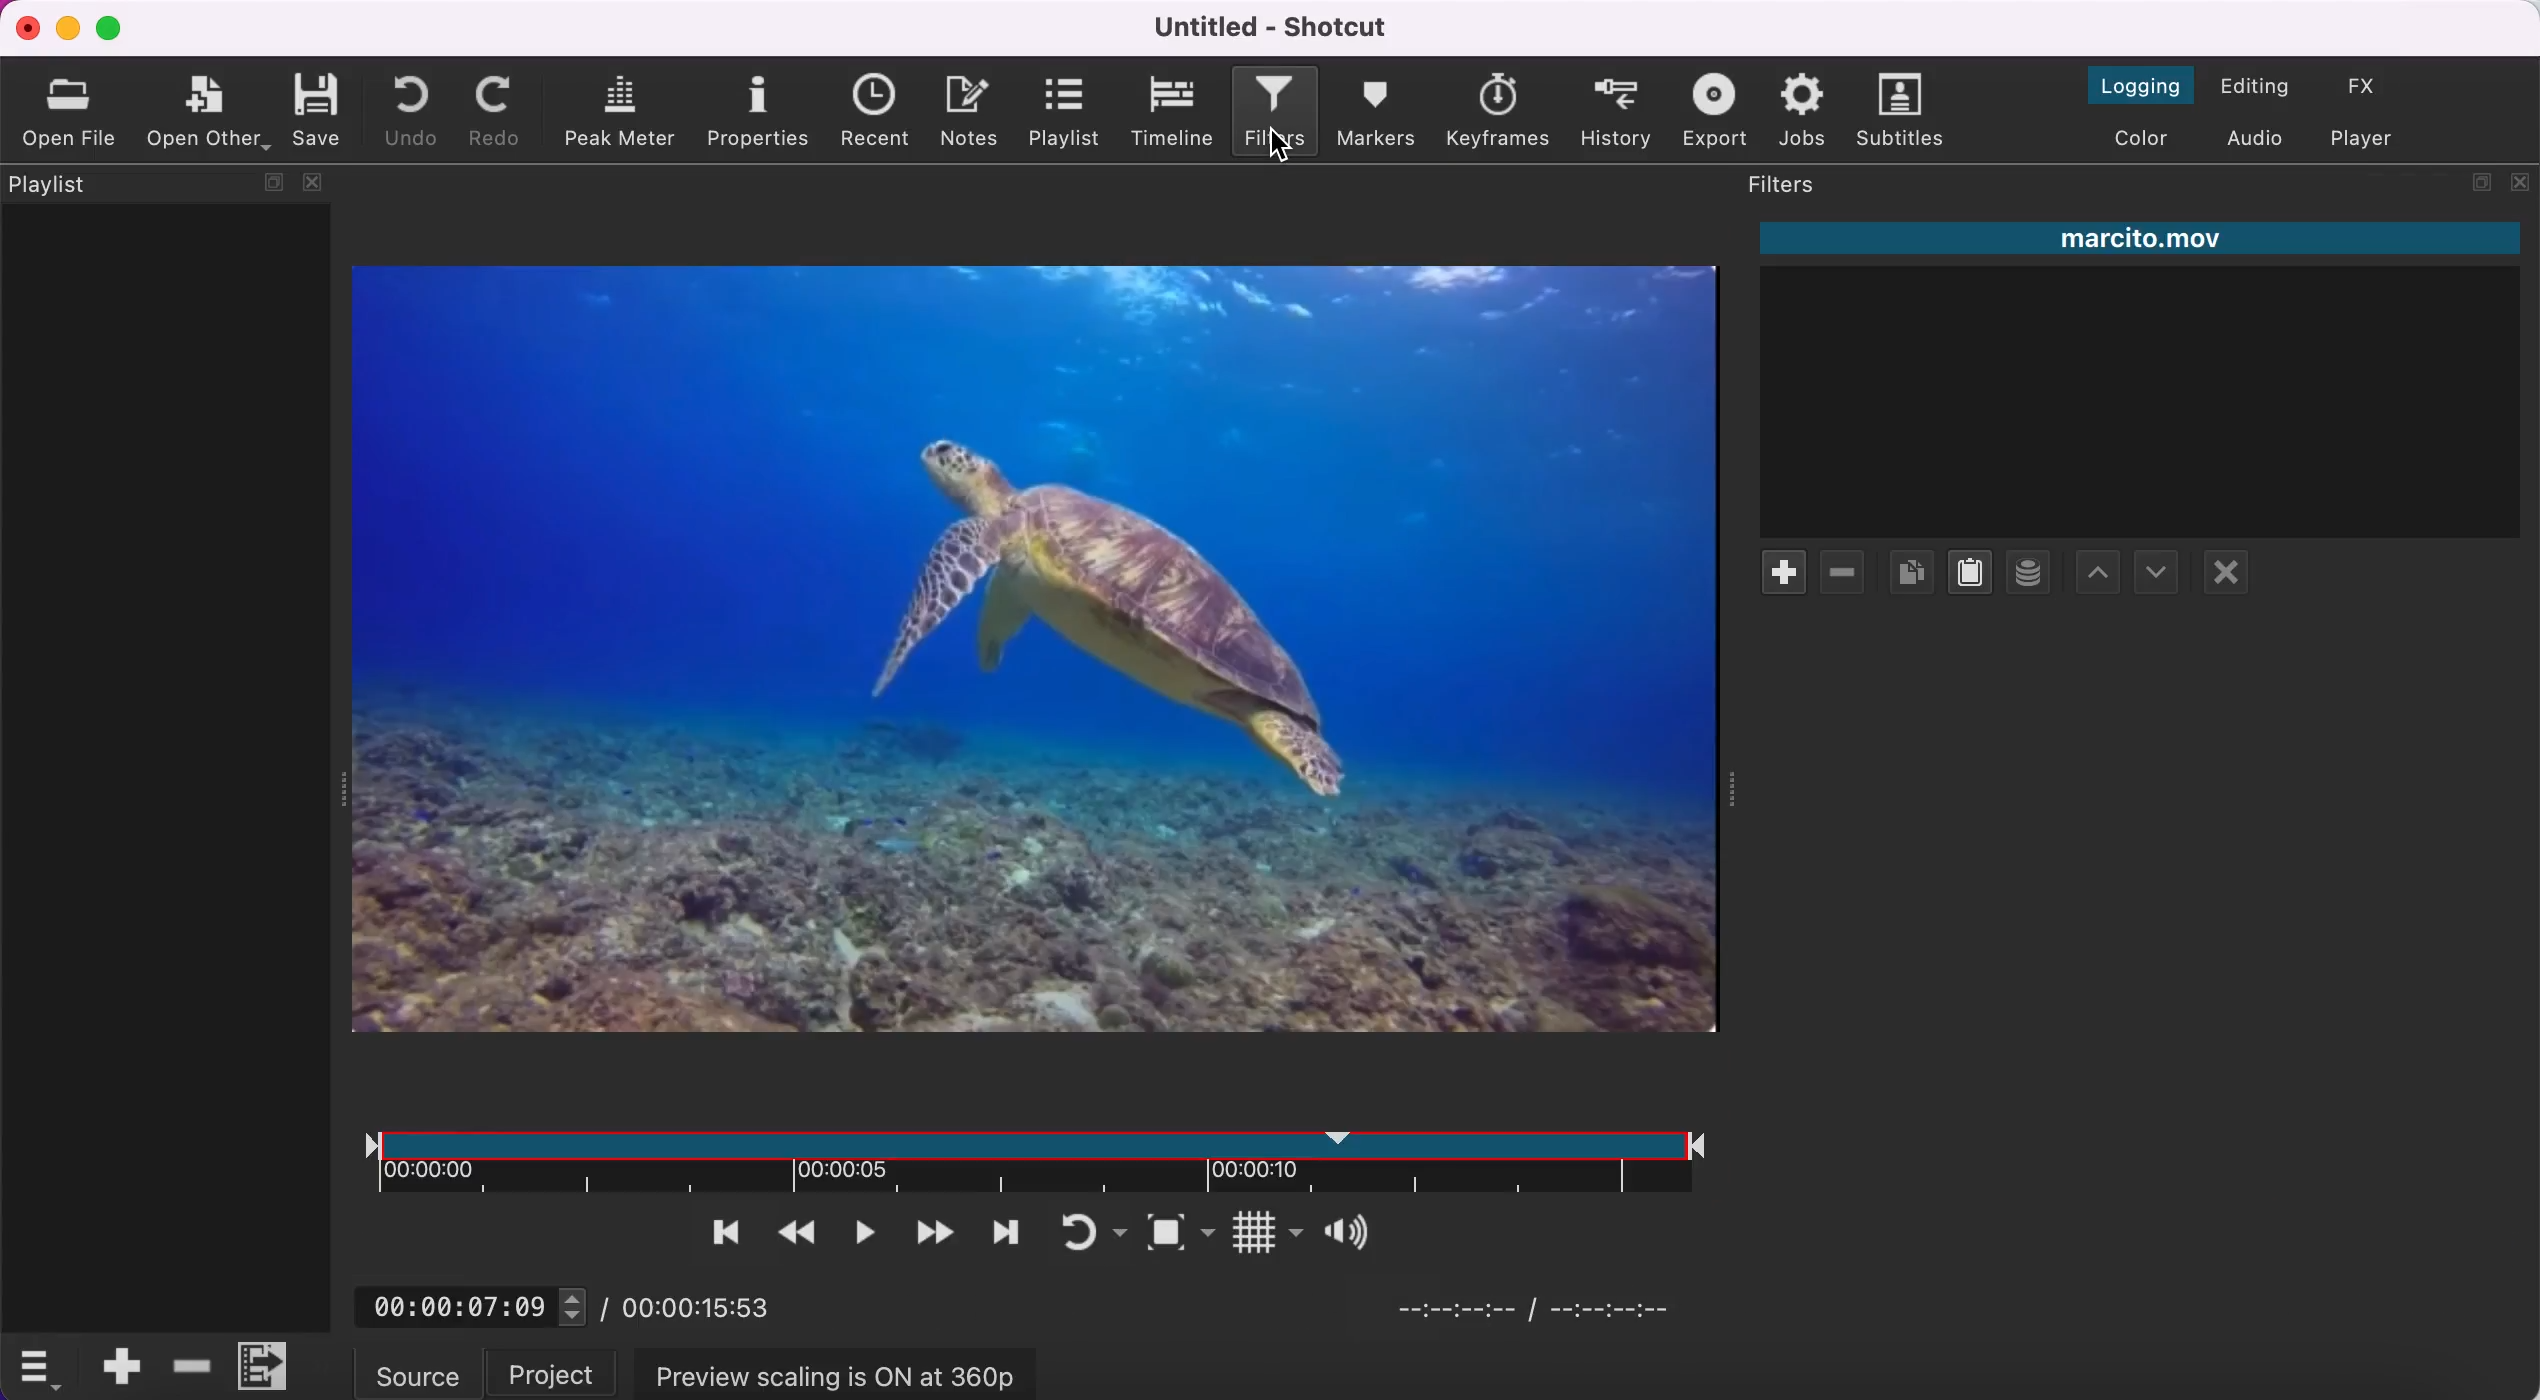 This screenshot has height=1400, width=2540. What do you see at coordinates (324, 111) in the screenshot?
I see `save` at bounding box center [324, 111].